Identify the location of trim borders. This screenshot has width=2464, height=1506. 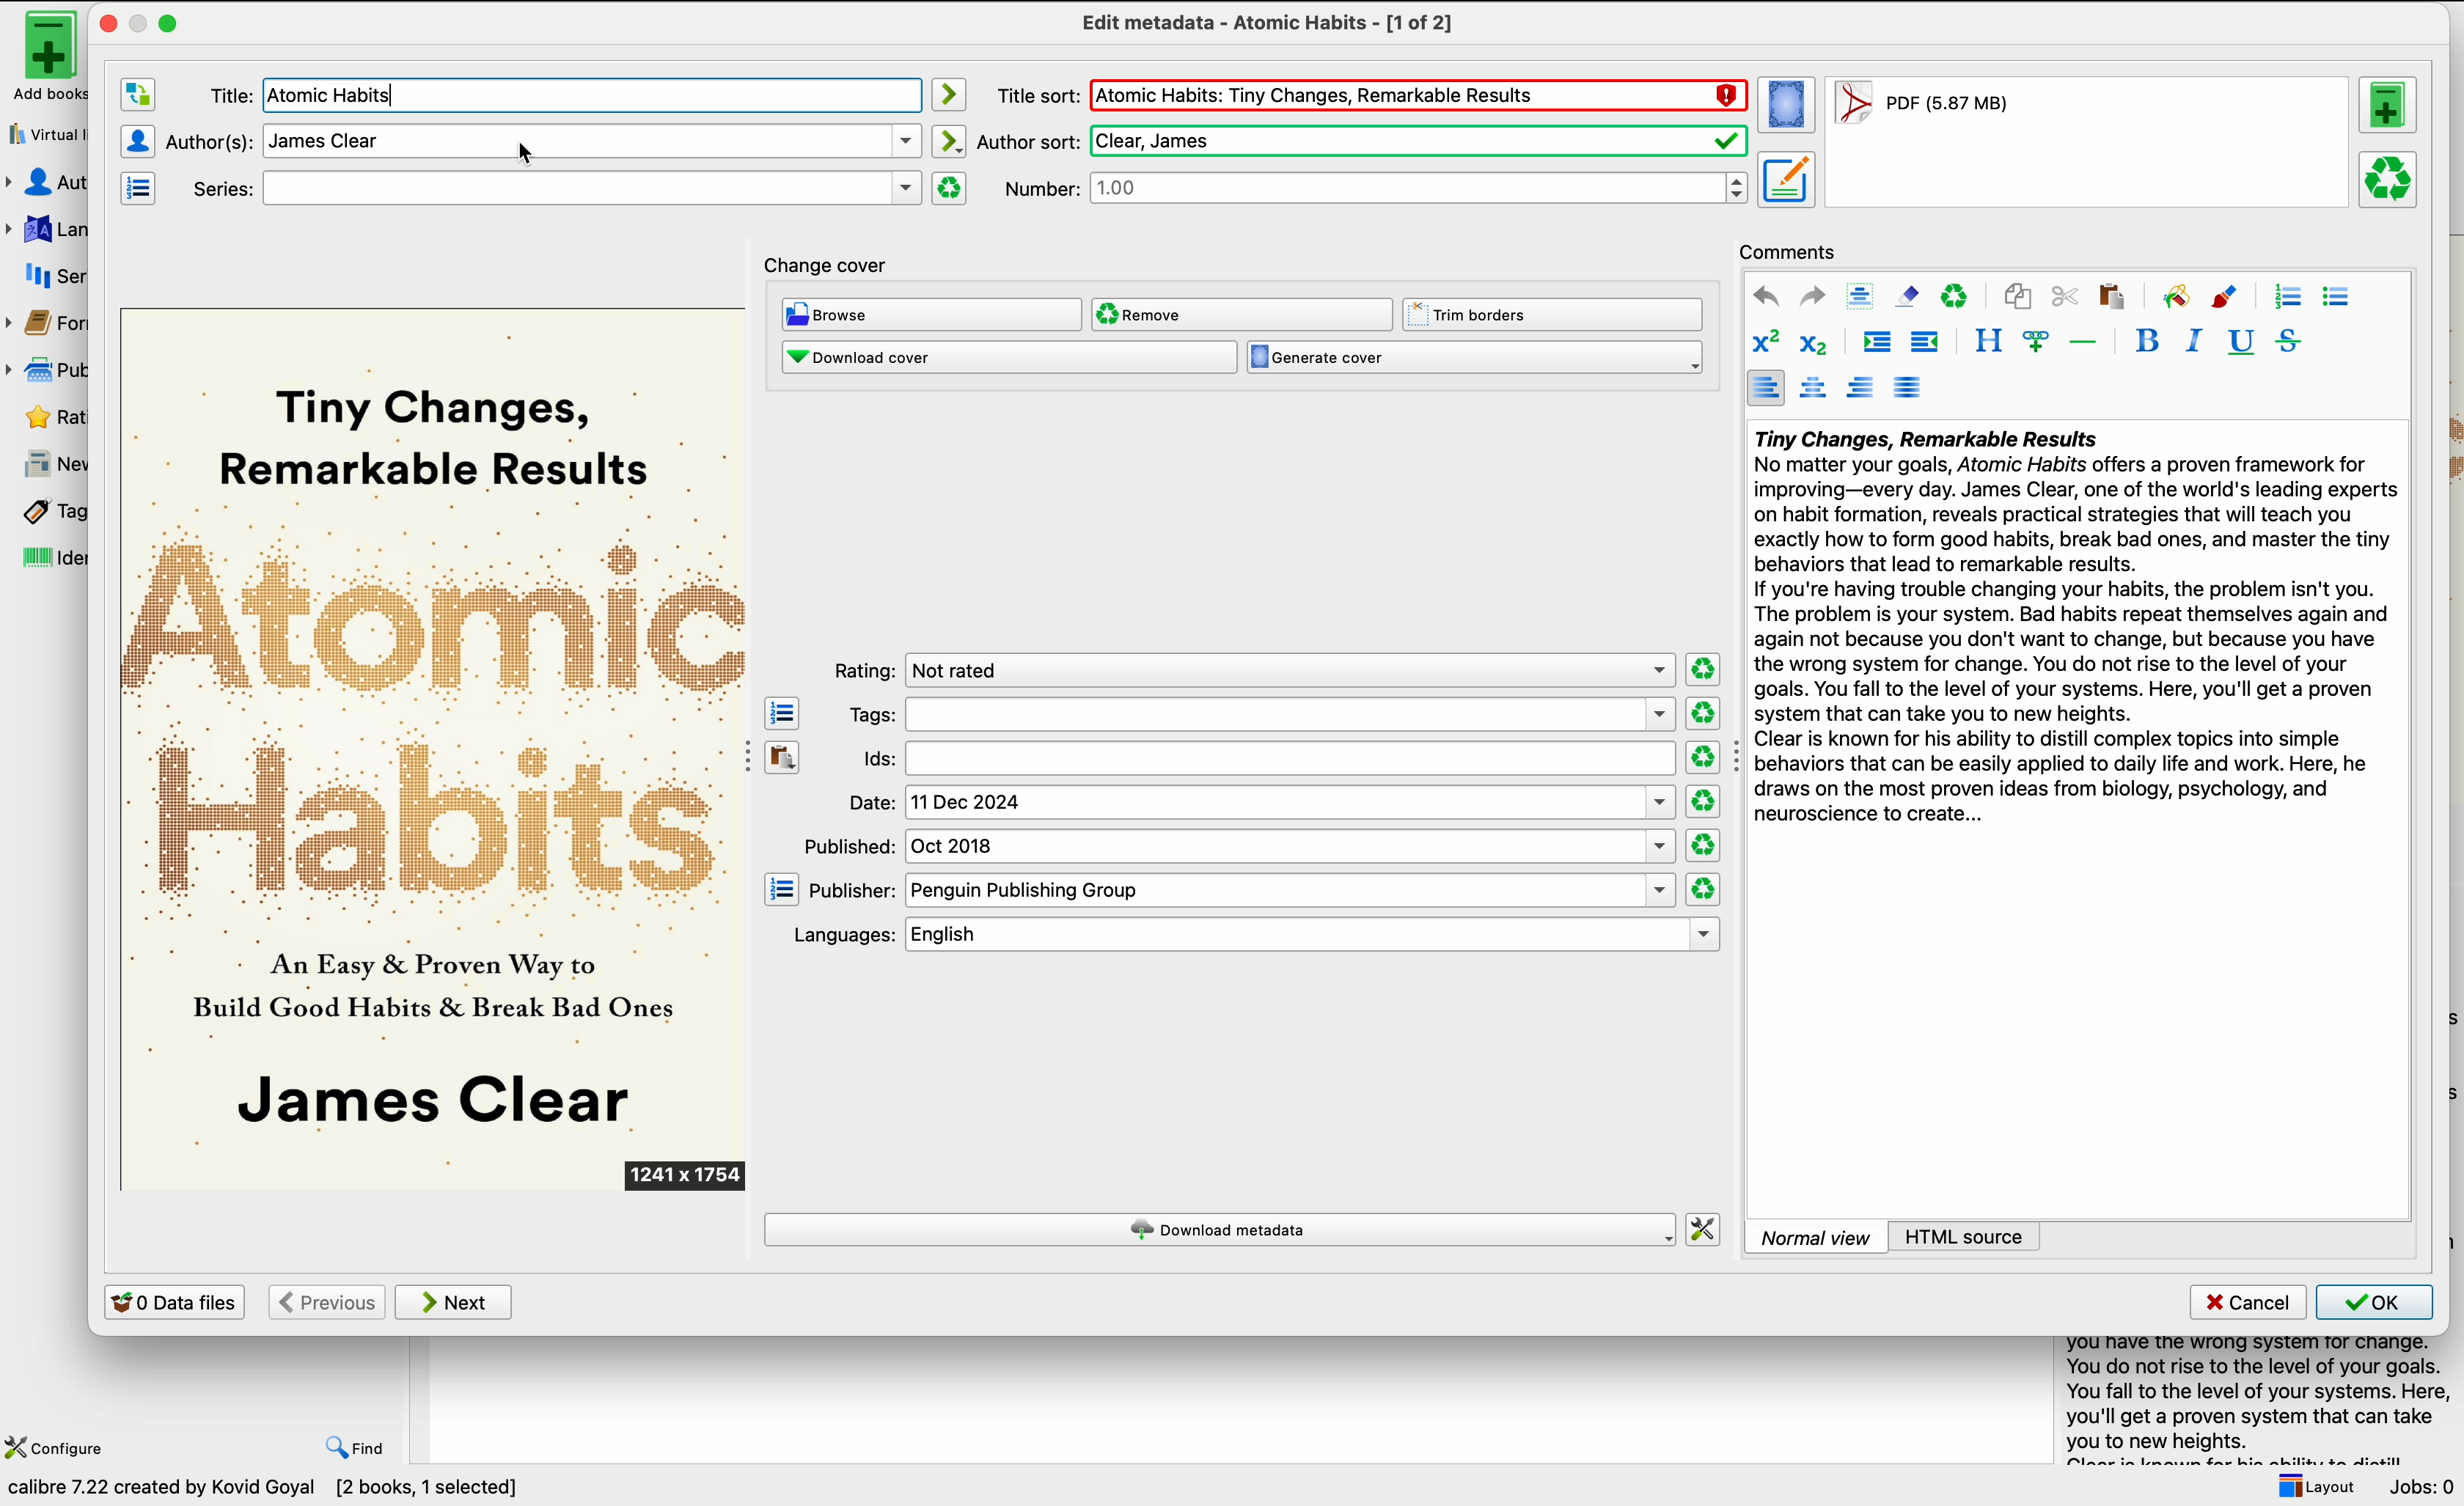
(1555, 314).